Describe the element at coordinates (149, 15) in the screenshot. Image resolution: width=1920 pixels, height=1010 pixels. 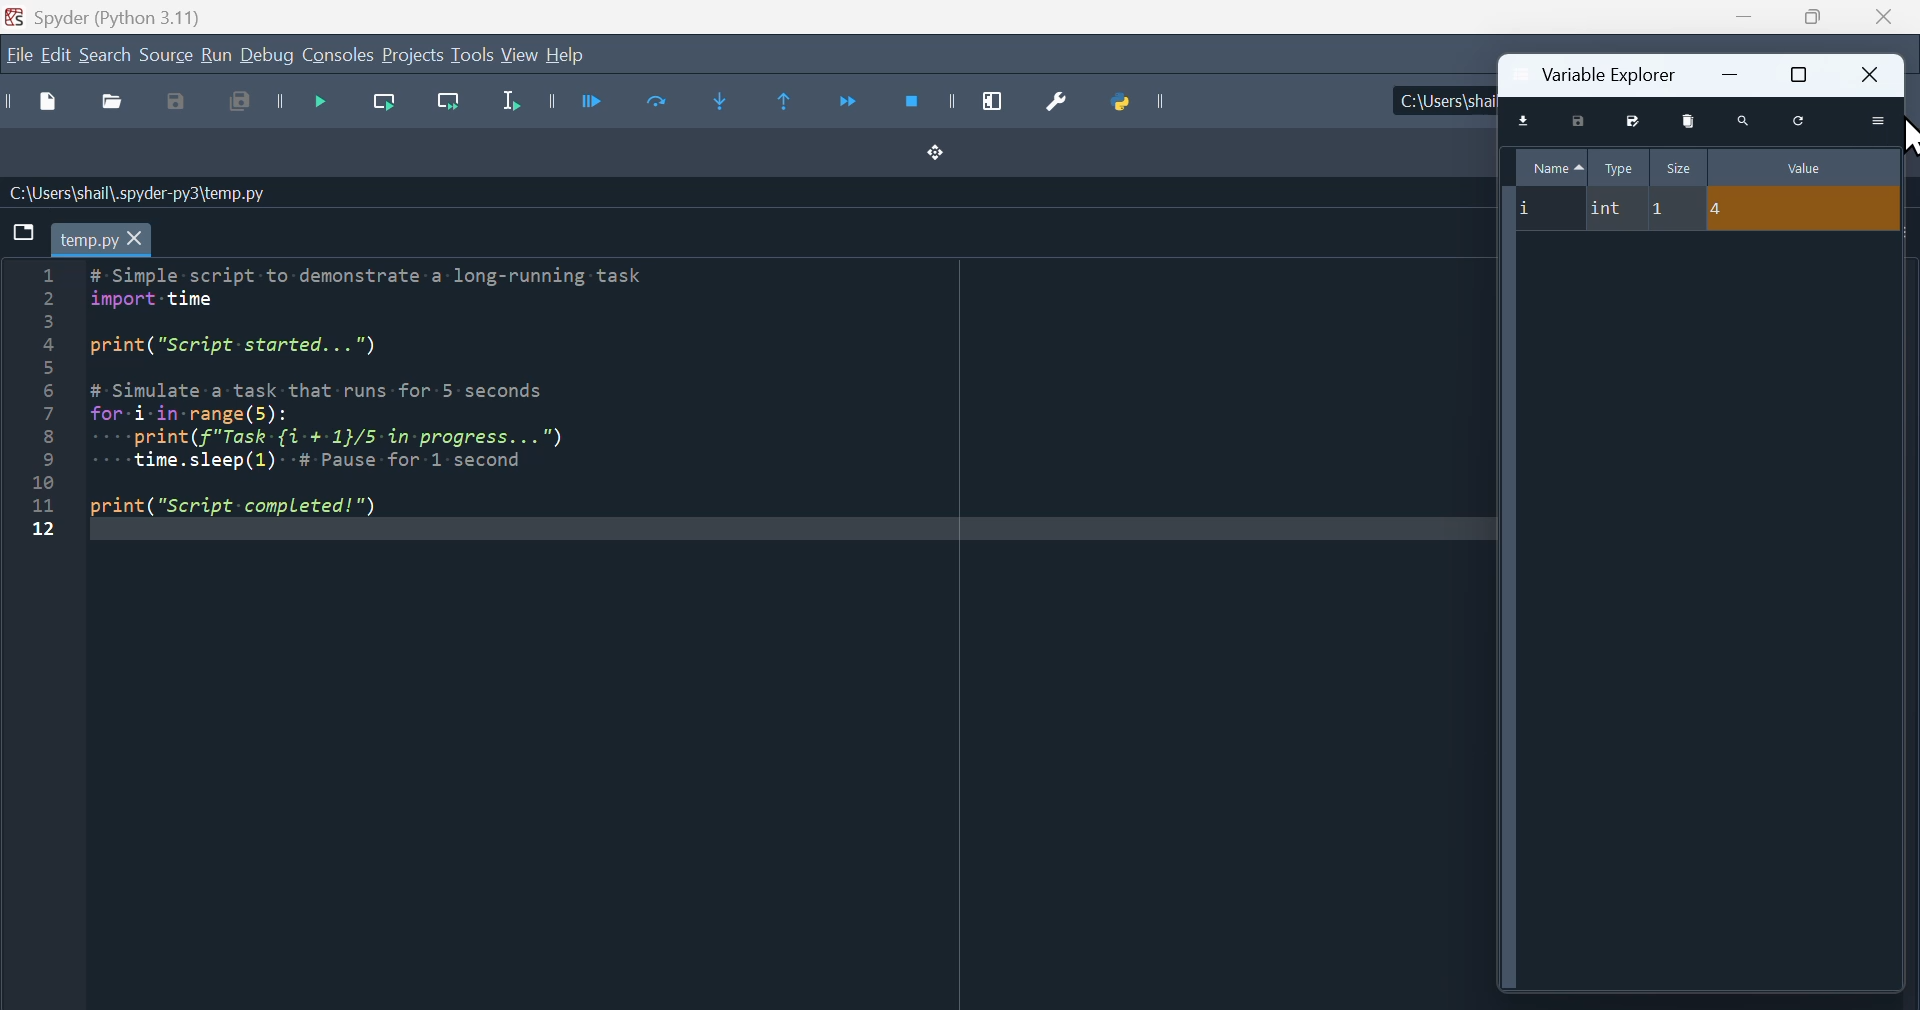
I see `Spyder` at that location.